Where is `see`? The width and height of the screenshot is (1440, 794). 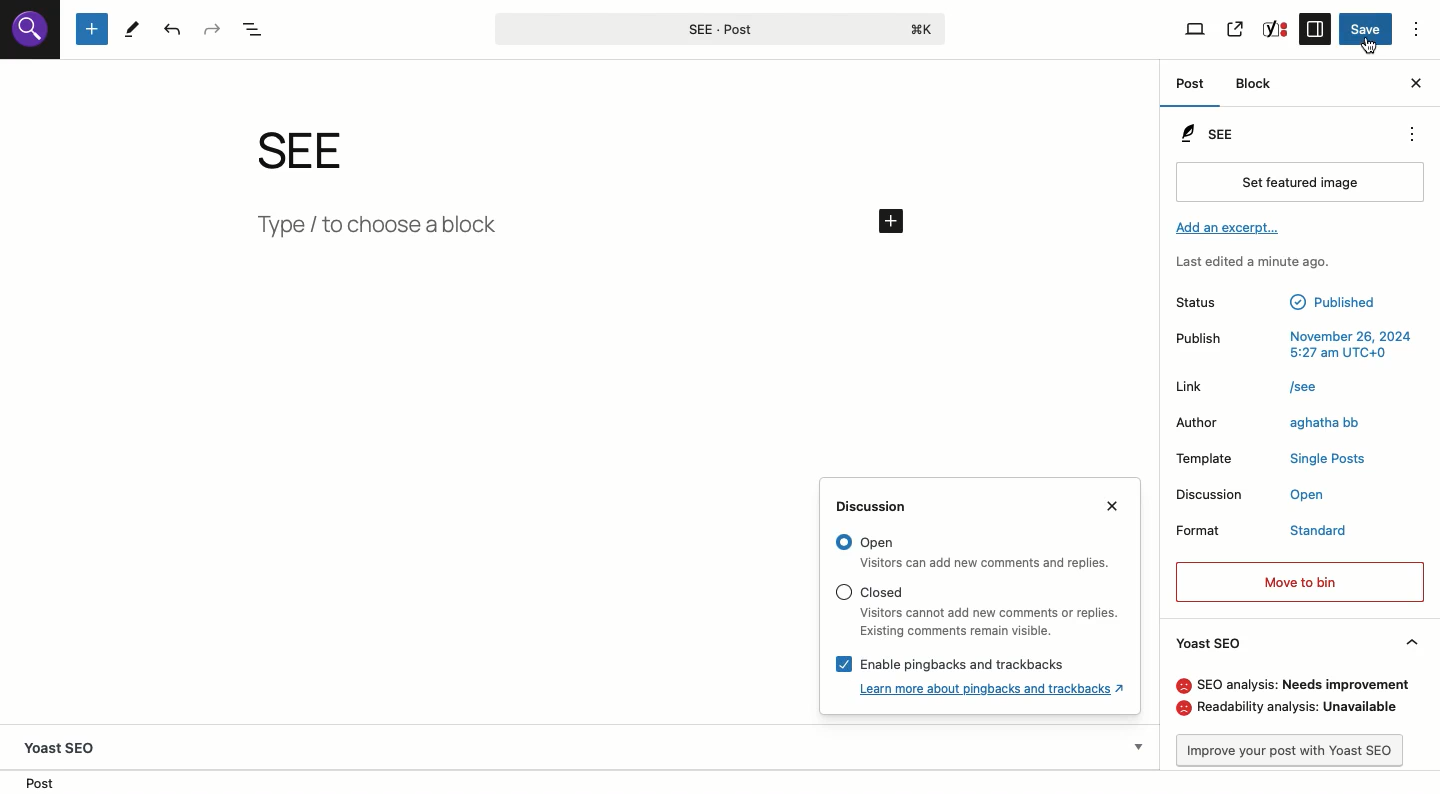 see is located at coordinates (322, 150).